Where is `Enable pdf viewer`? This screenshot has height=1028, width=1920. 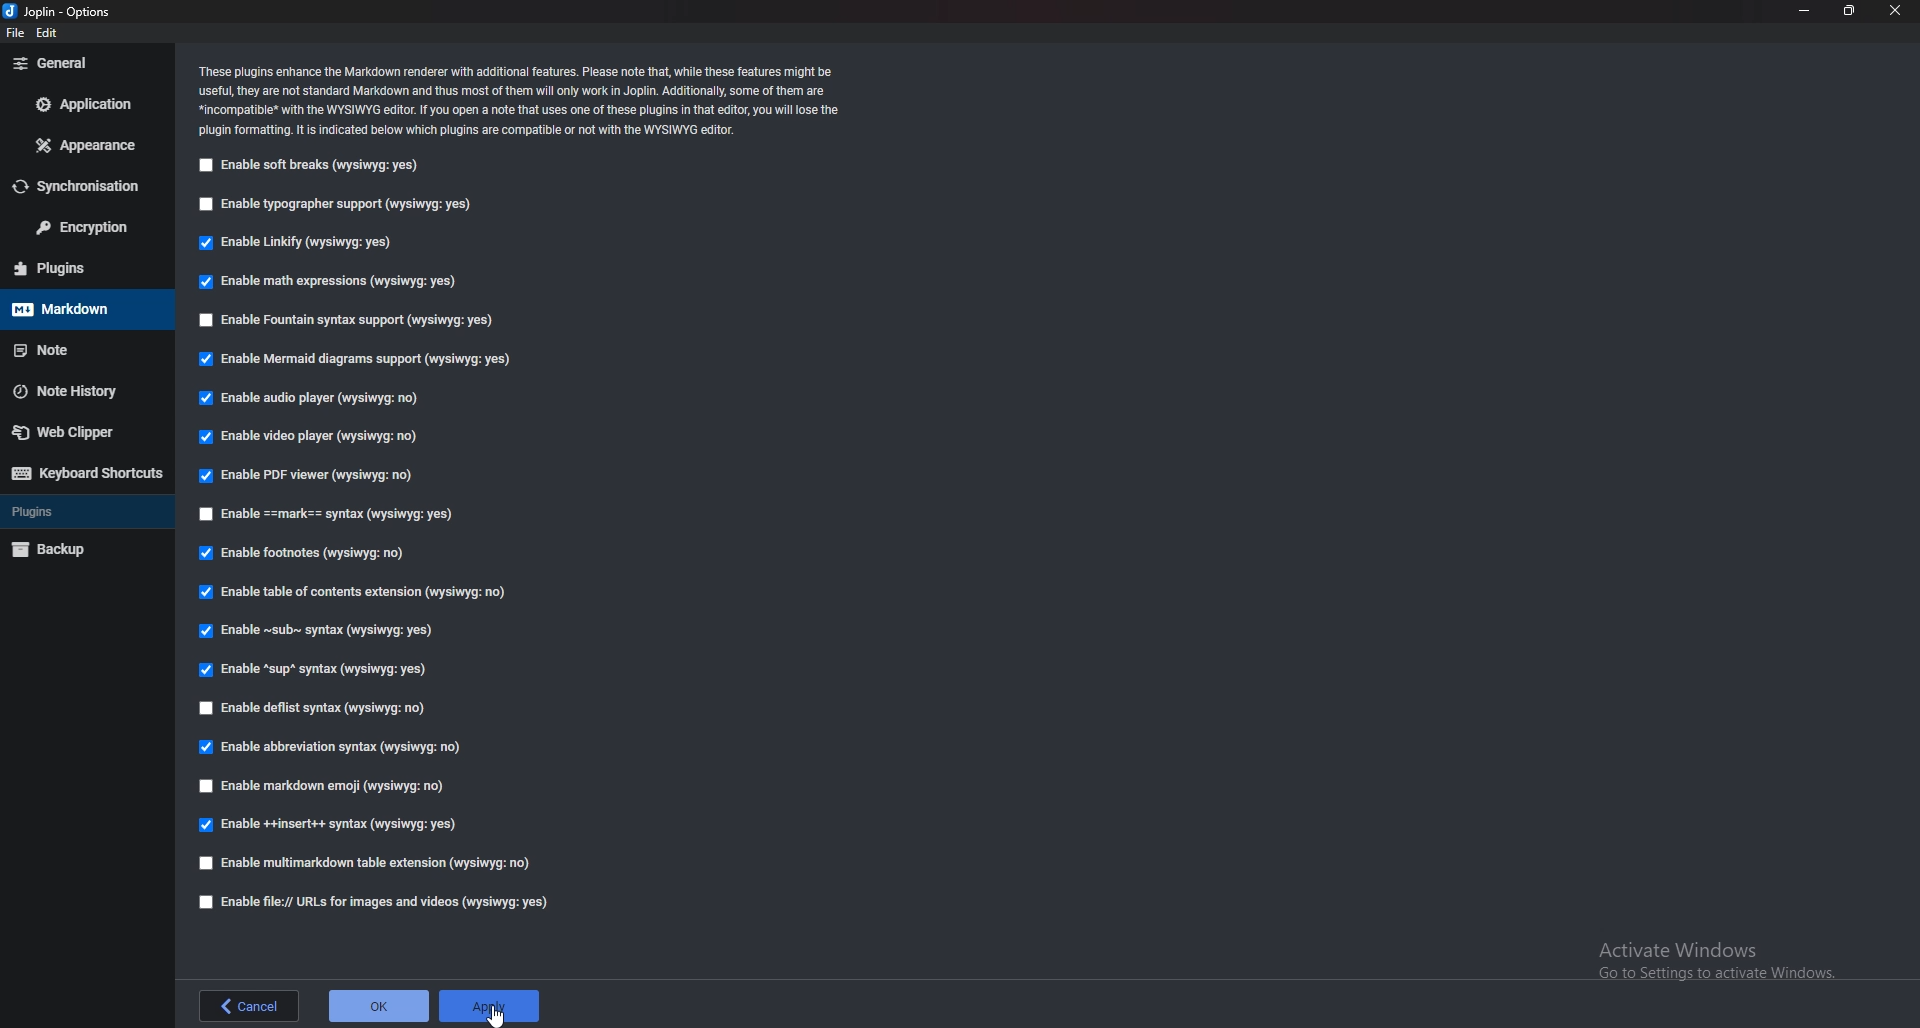
Enable pdf viewer is located at coordinates (312, 474).